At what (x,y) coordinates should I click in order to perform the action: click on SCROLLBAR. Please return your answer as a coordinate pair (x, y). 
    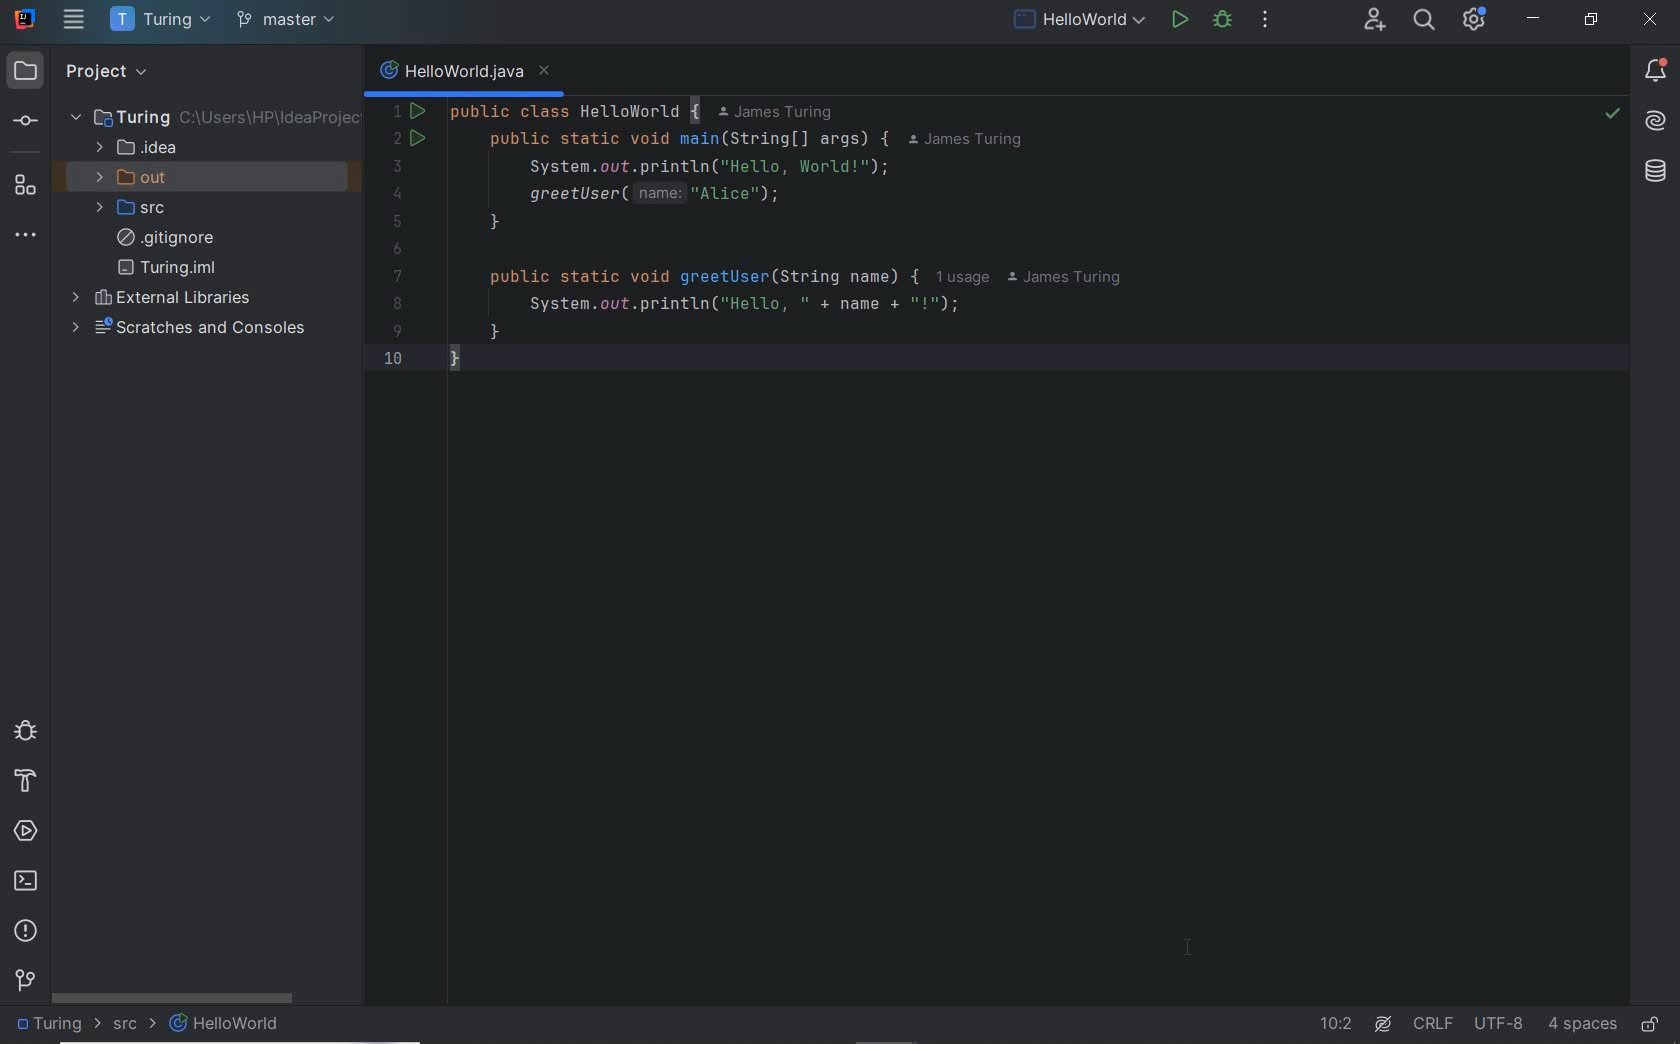
    Looking at the image, I should click on (173, 995).